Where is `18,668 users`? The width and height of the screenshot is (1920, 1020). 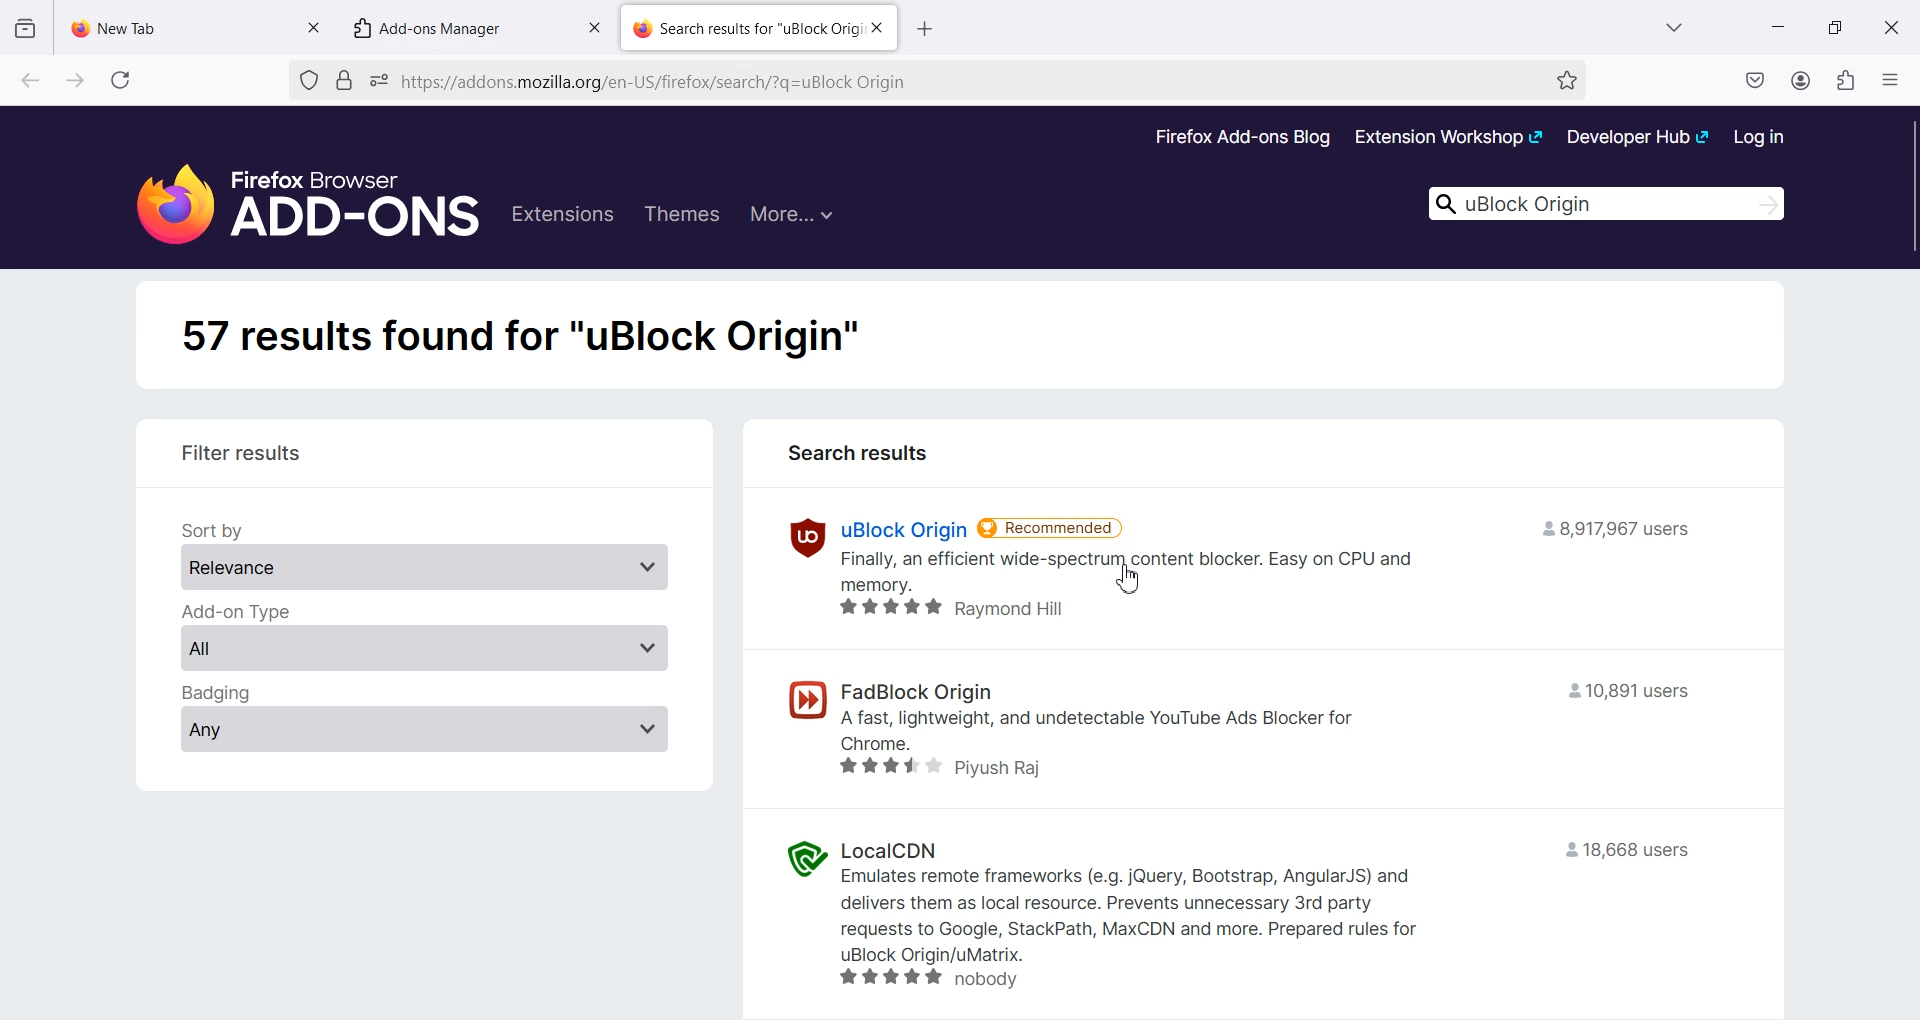
18,668 users is located at coordinates (1634, 852).